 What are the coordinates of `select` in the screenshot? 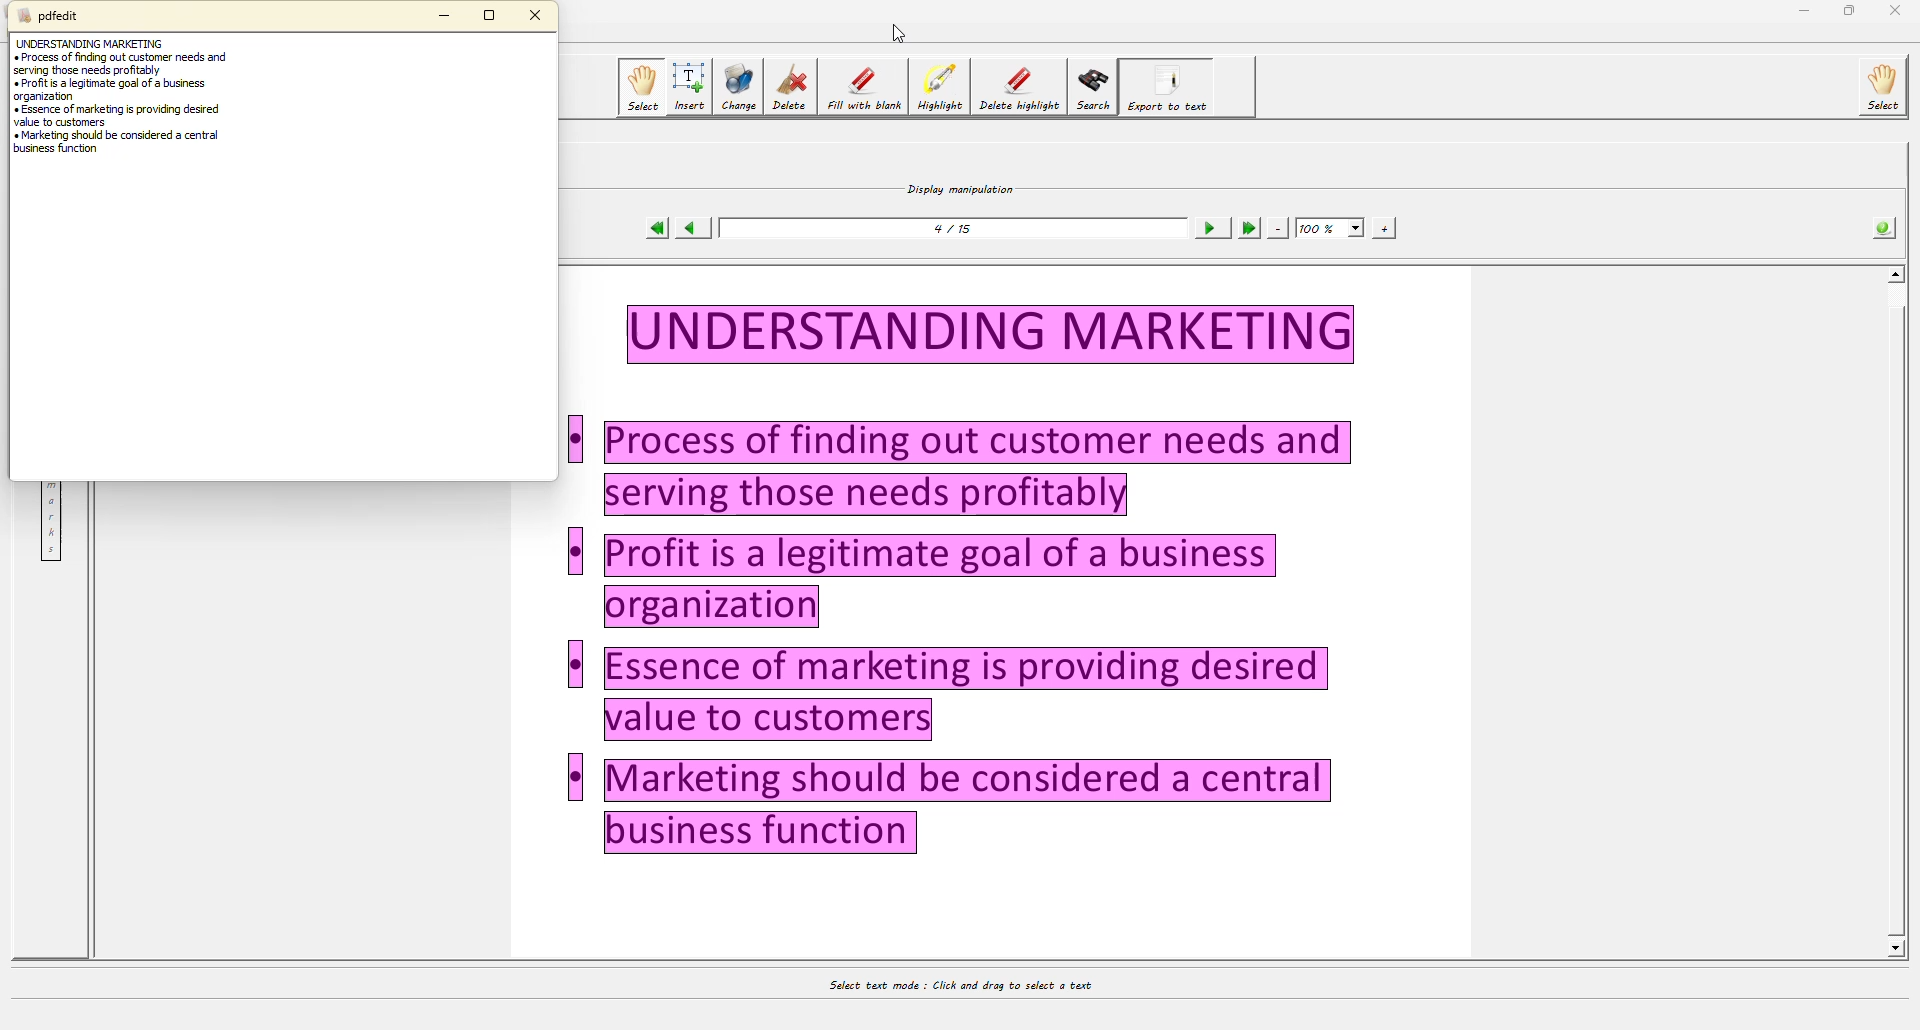 It's located at (1882, 87).